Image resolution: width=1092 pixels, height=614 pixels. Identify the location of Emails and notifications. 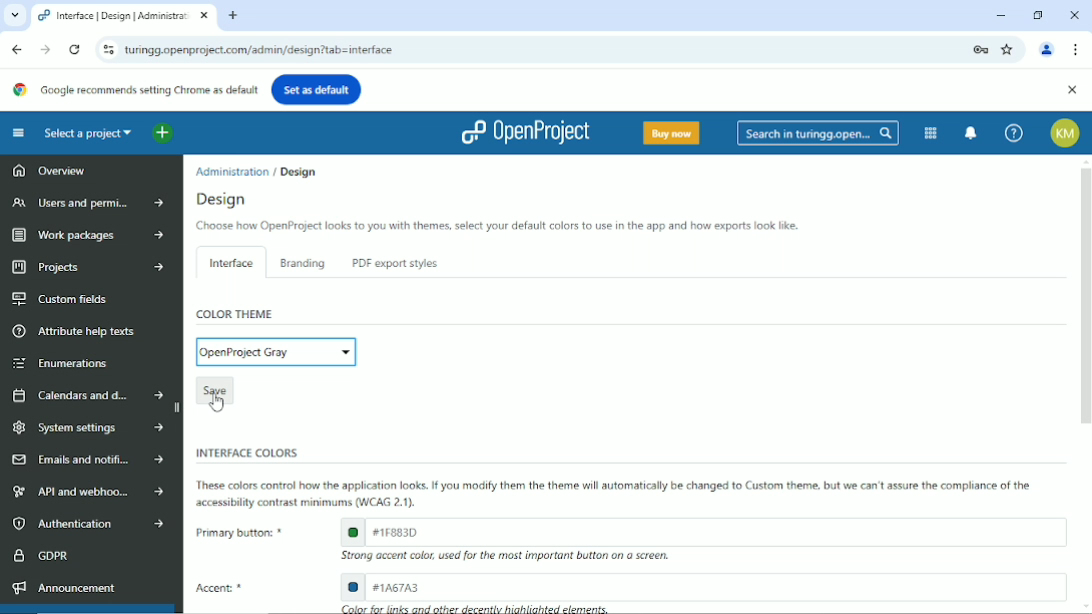
(87, 460).